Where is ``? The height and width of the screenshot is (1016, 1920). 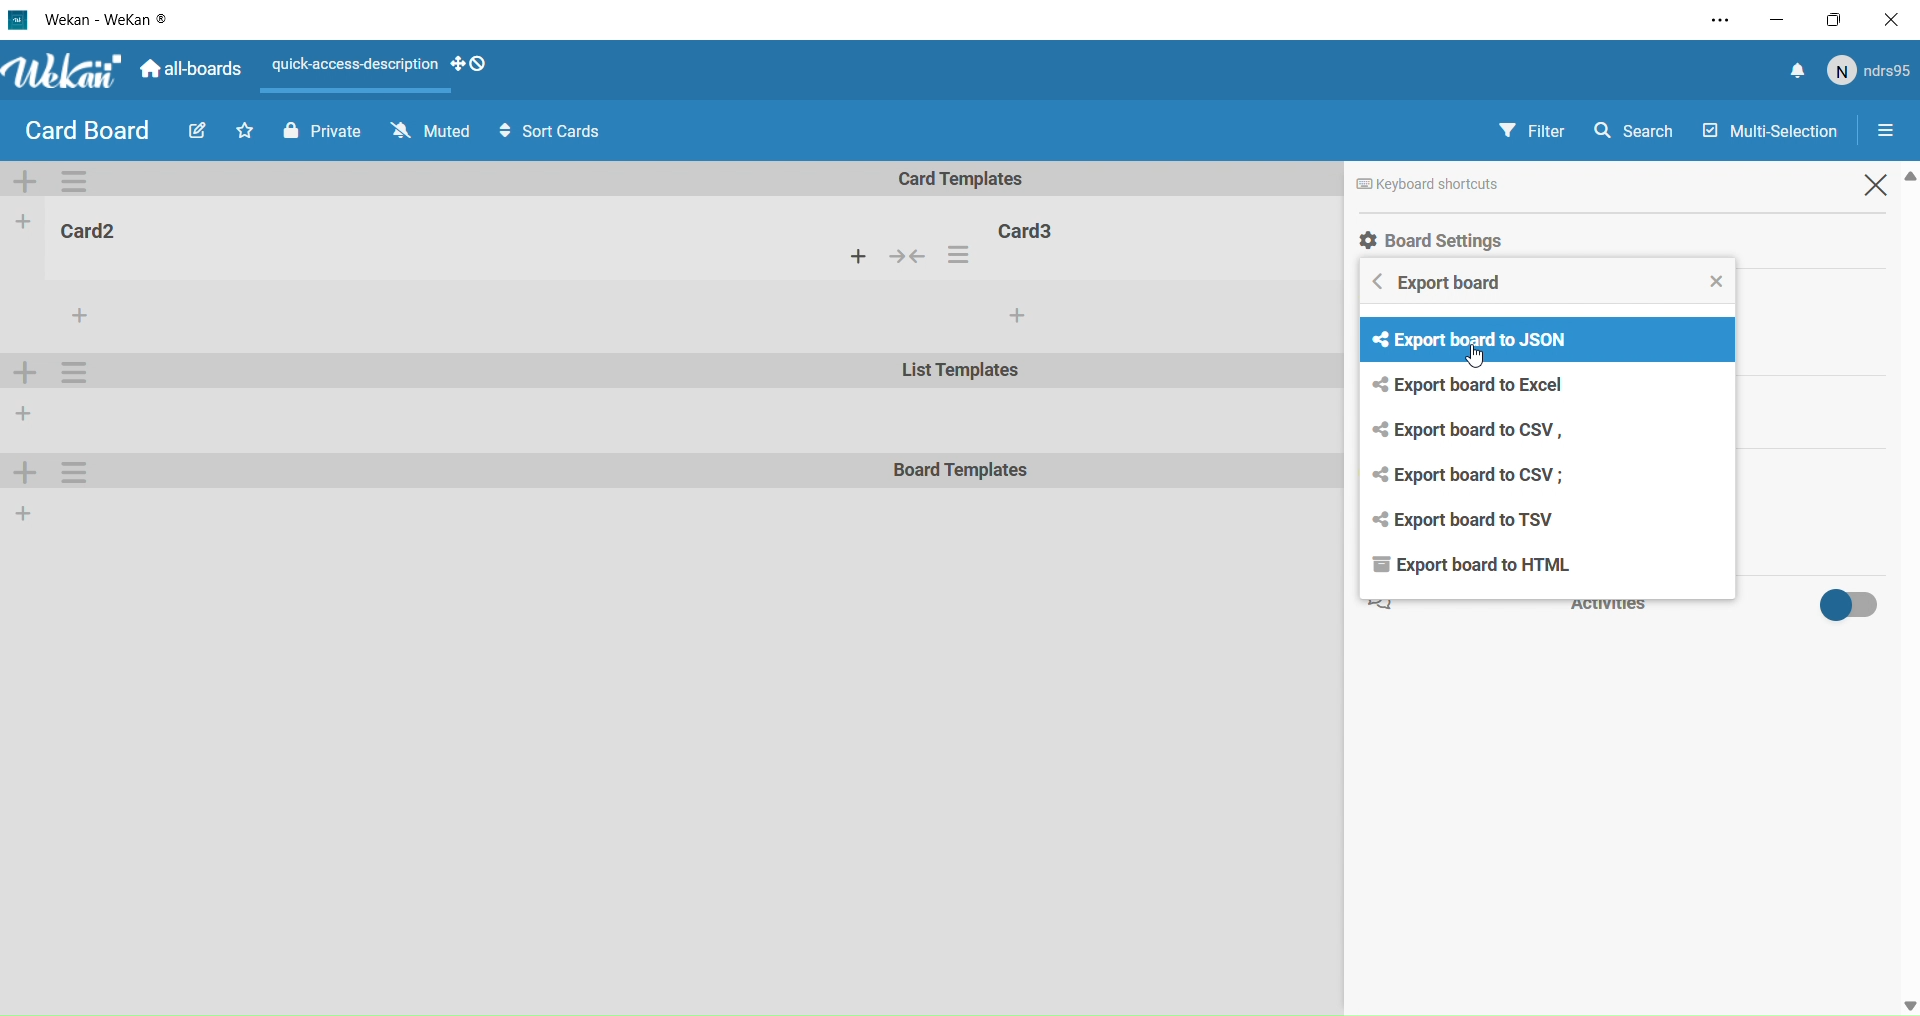
 is located at coordinates (21, 370).